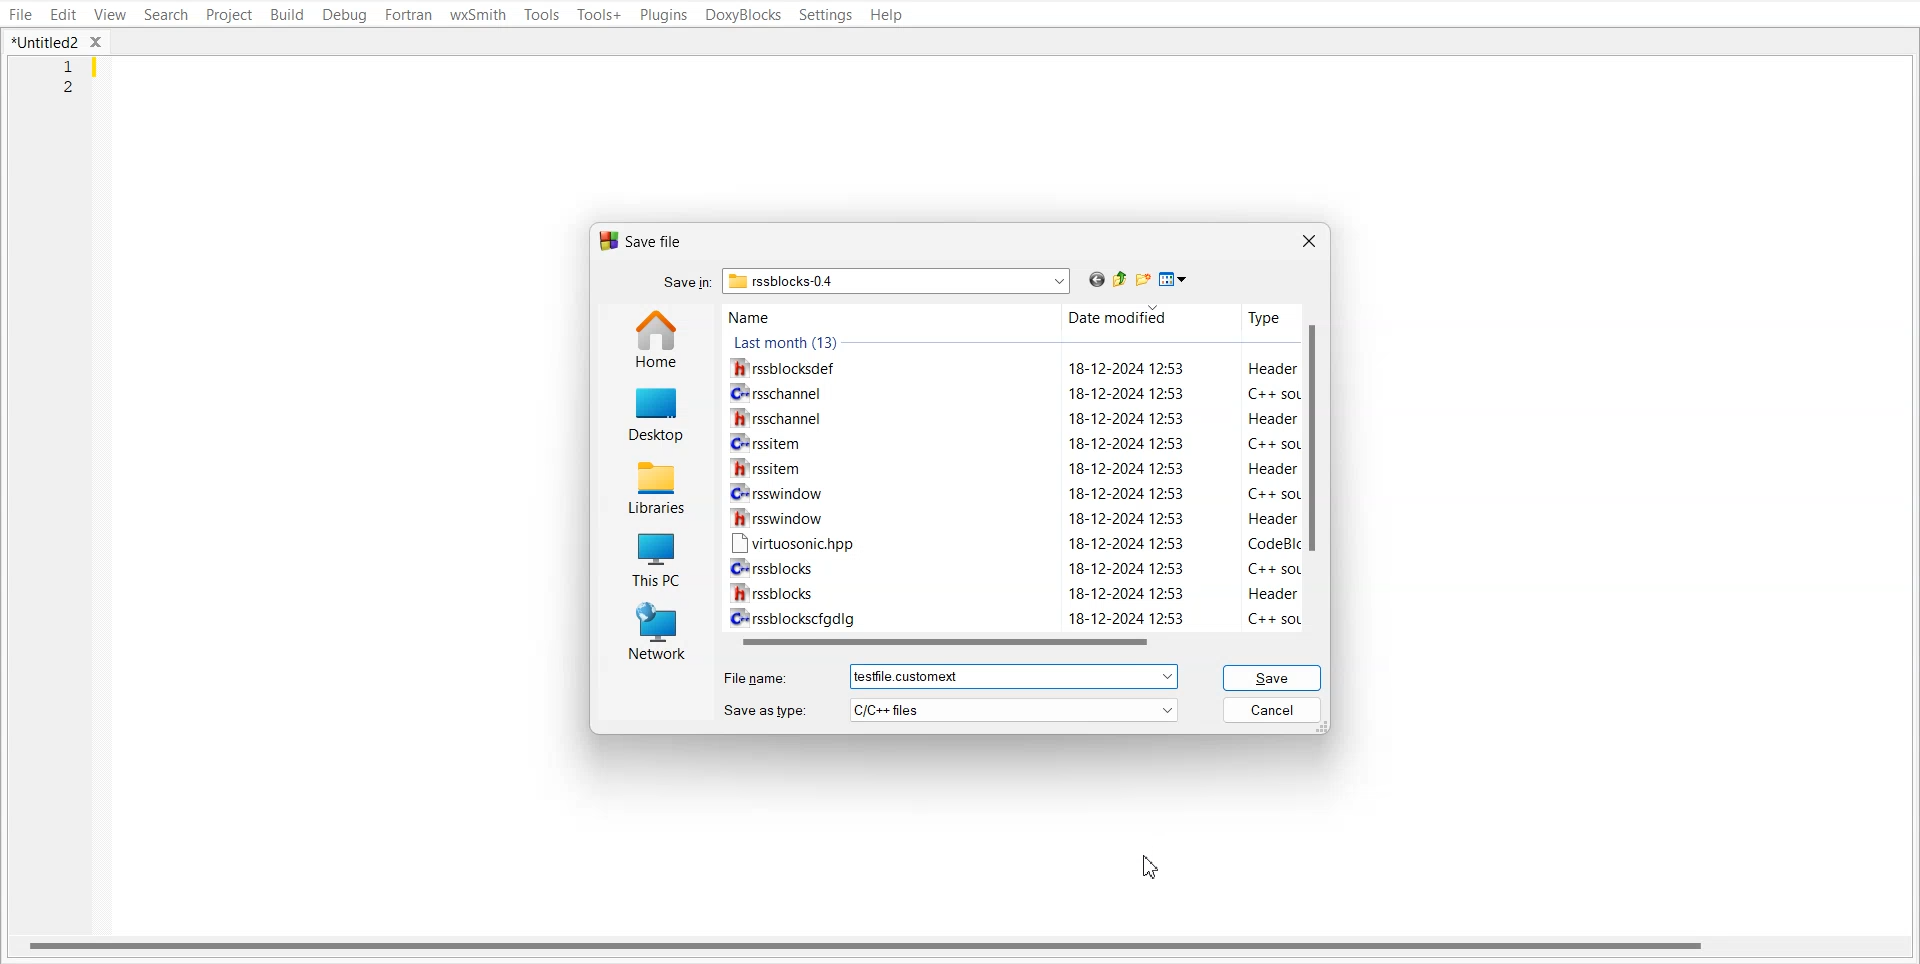  I want to click on Settings, so click(825, 14).